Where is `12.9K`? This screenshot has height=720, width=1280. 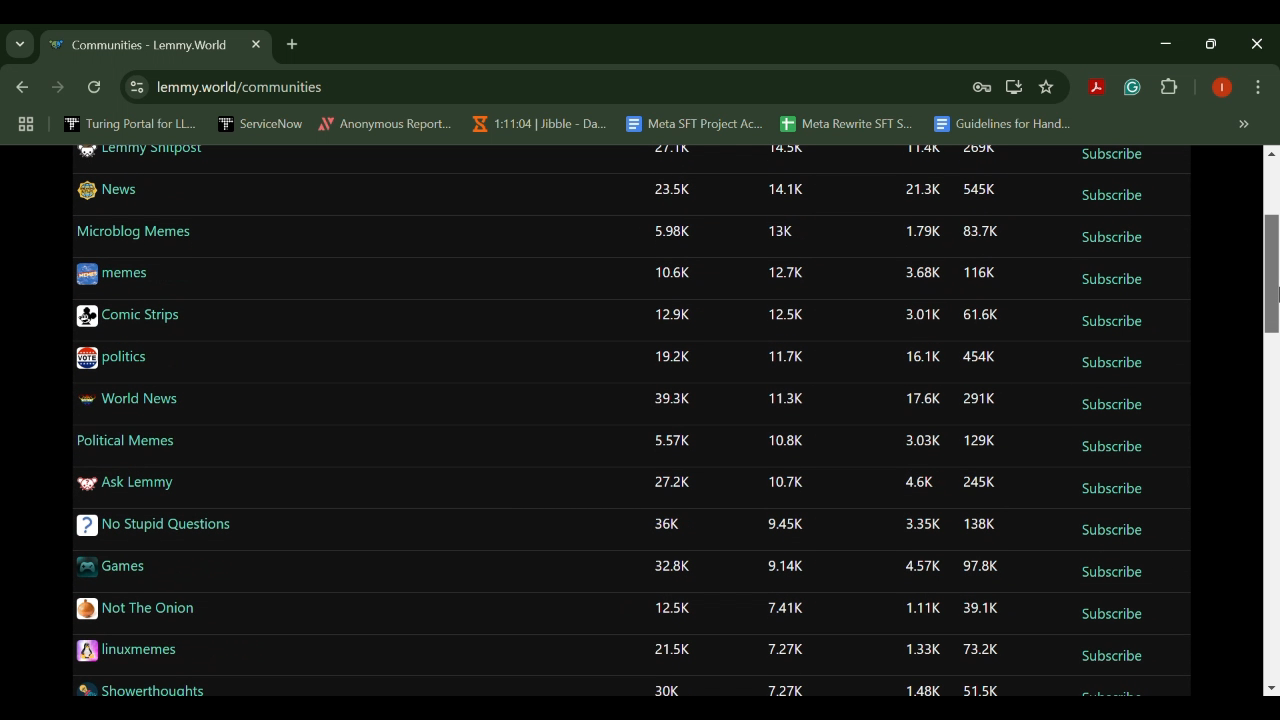 12.9K is located at coordinates (673, 313).